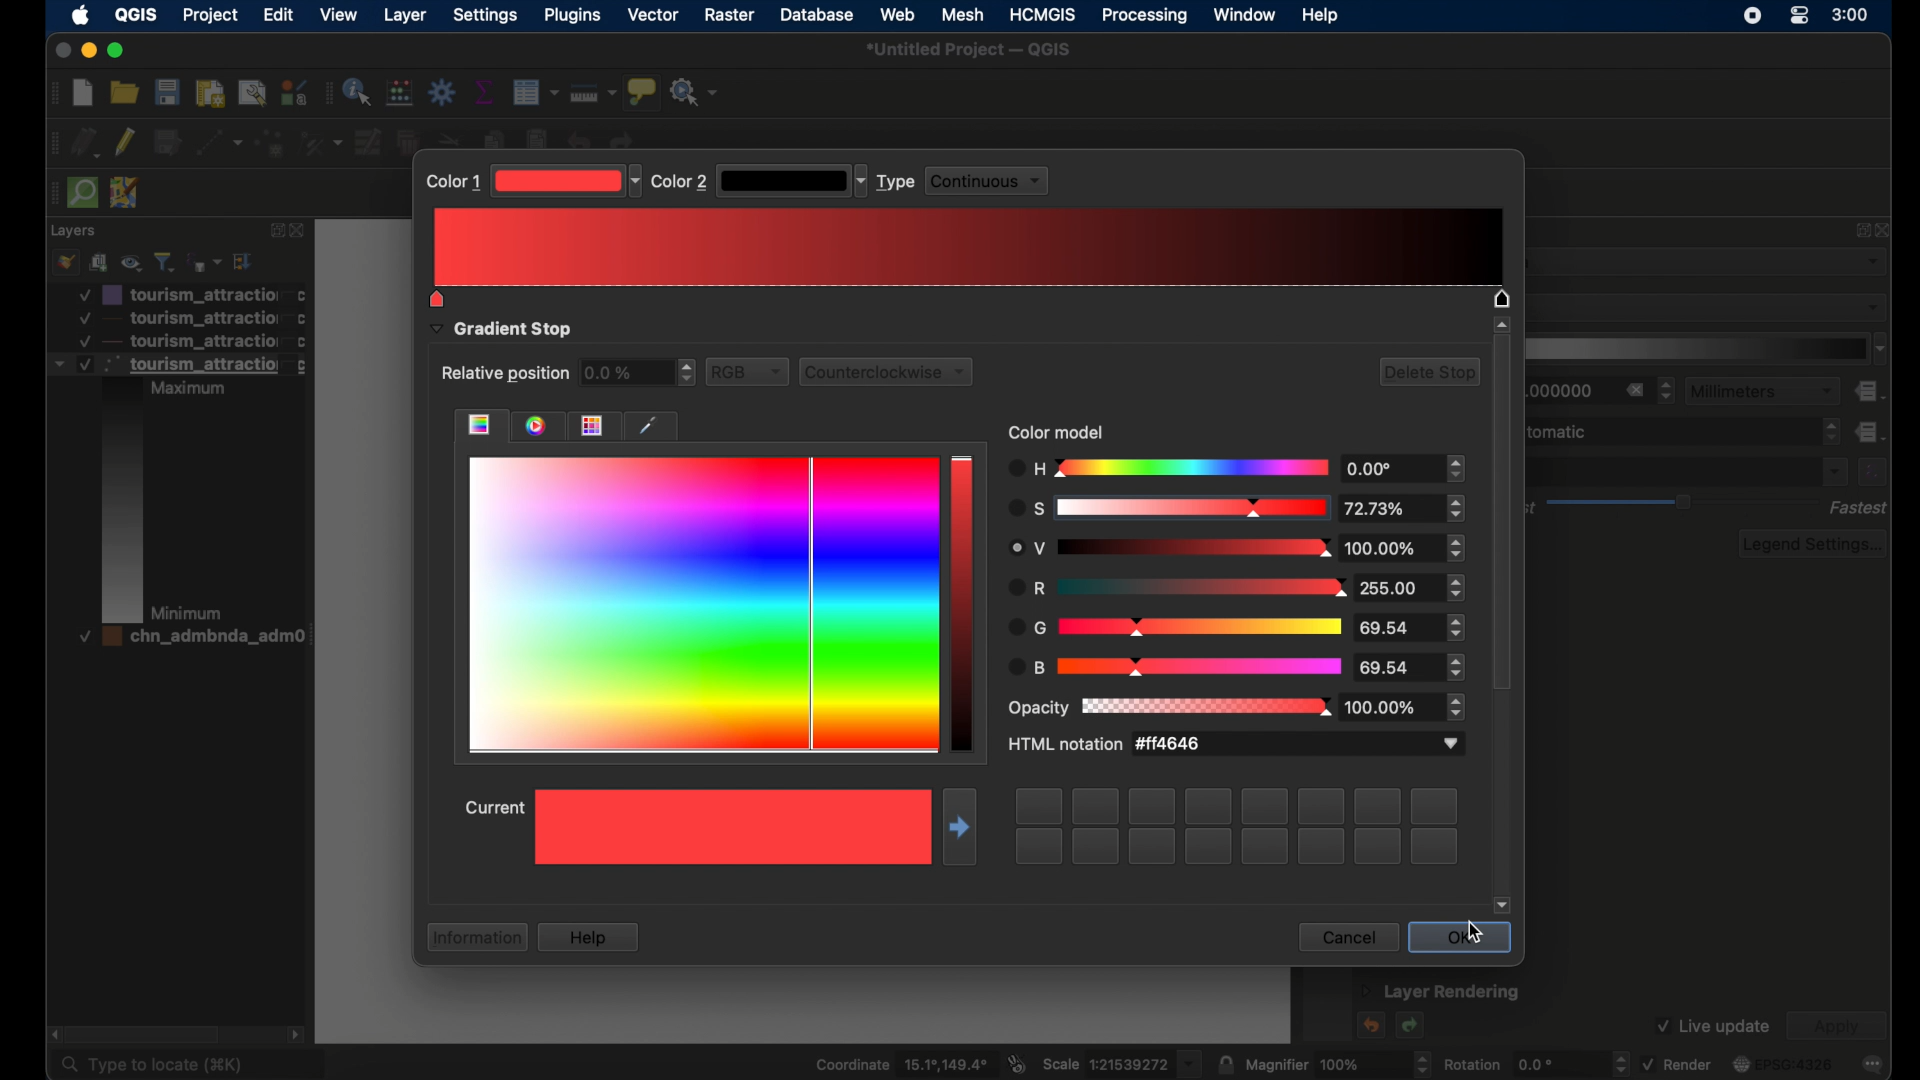 The width and height of the screenshot is (1920, 1080). Describe the element at coordinates (1032, 705) in the screenshot. I see `opacity` at that location.